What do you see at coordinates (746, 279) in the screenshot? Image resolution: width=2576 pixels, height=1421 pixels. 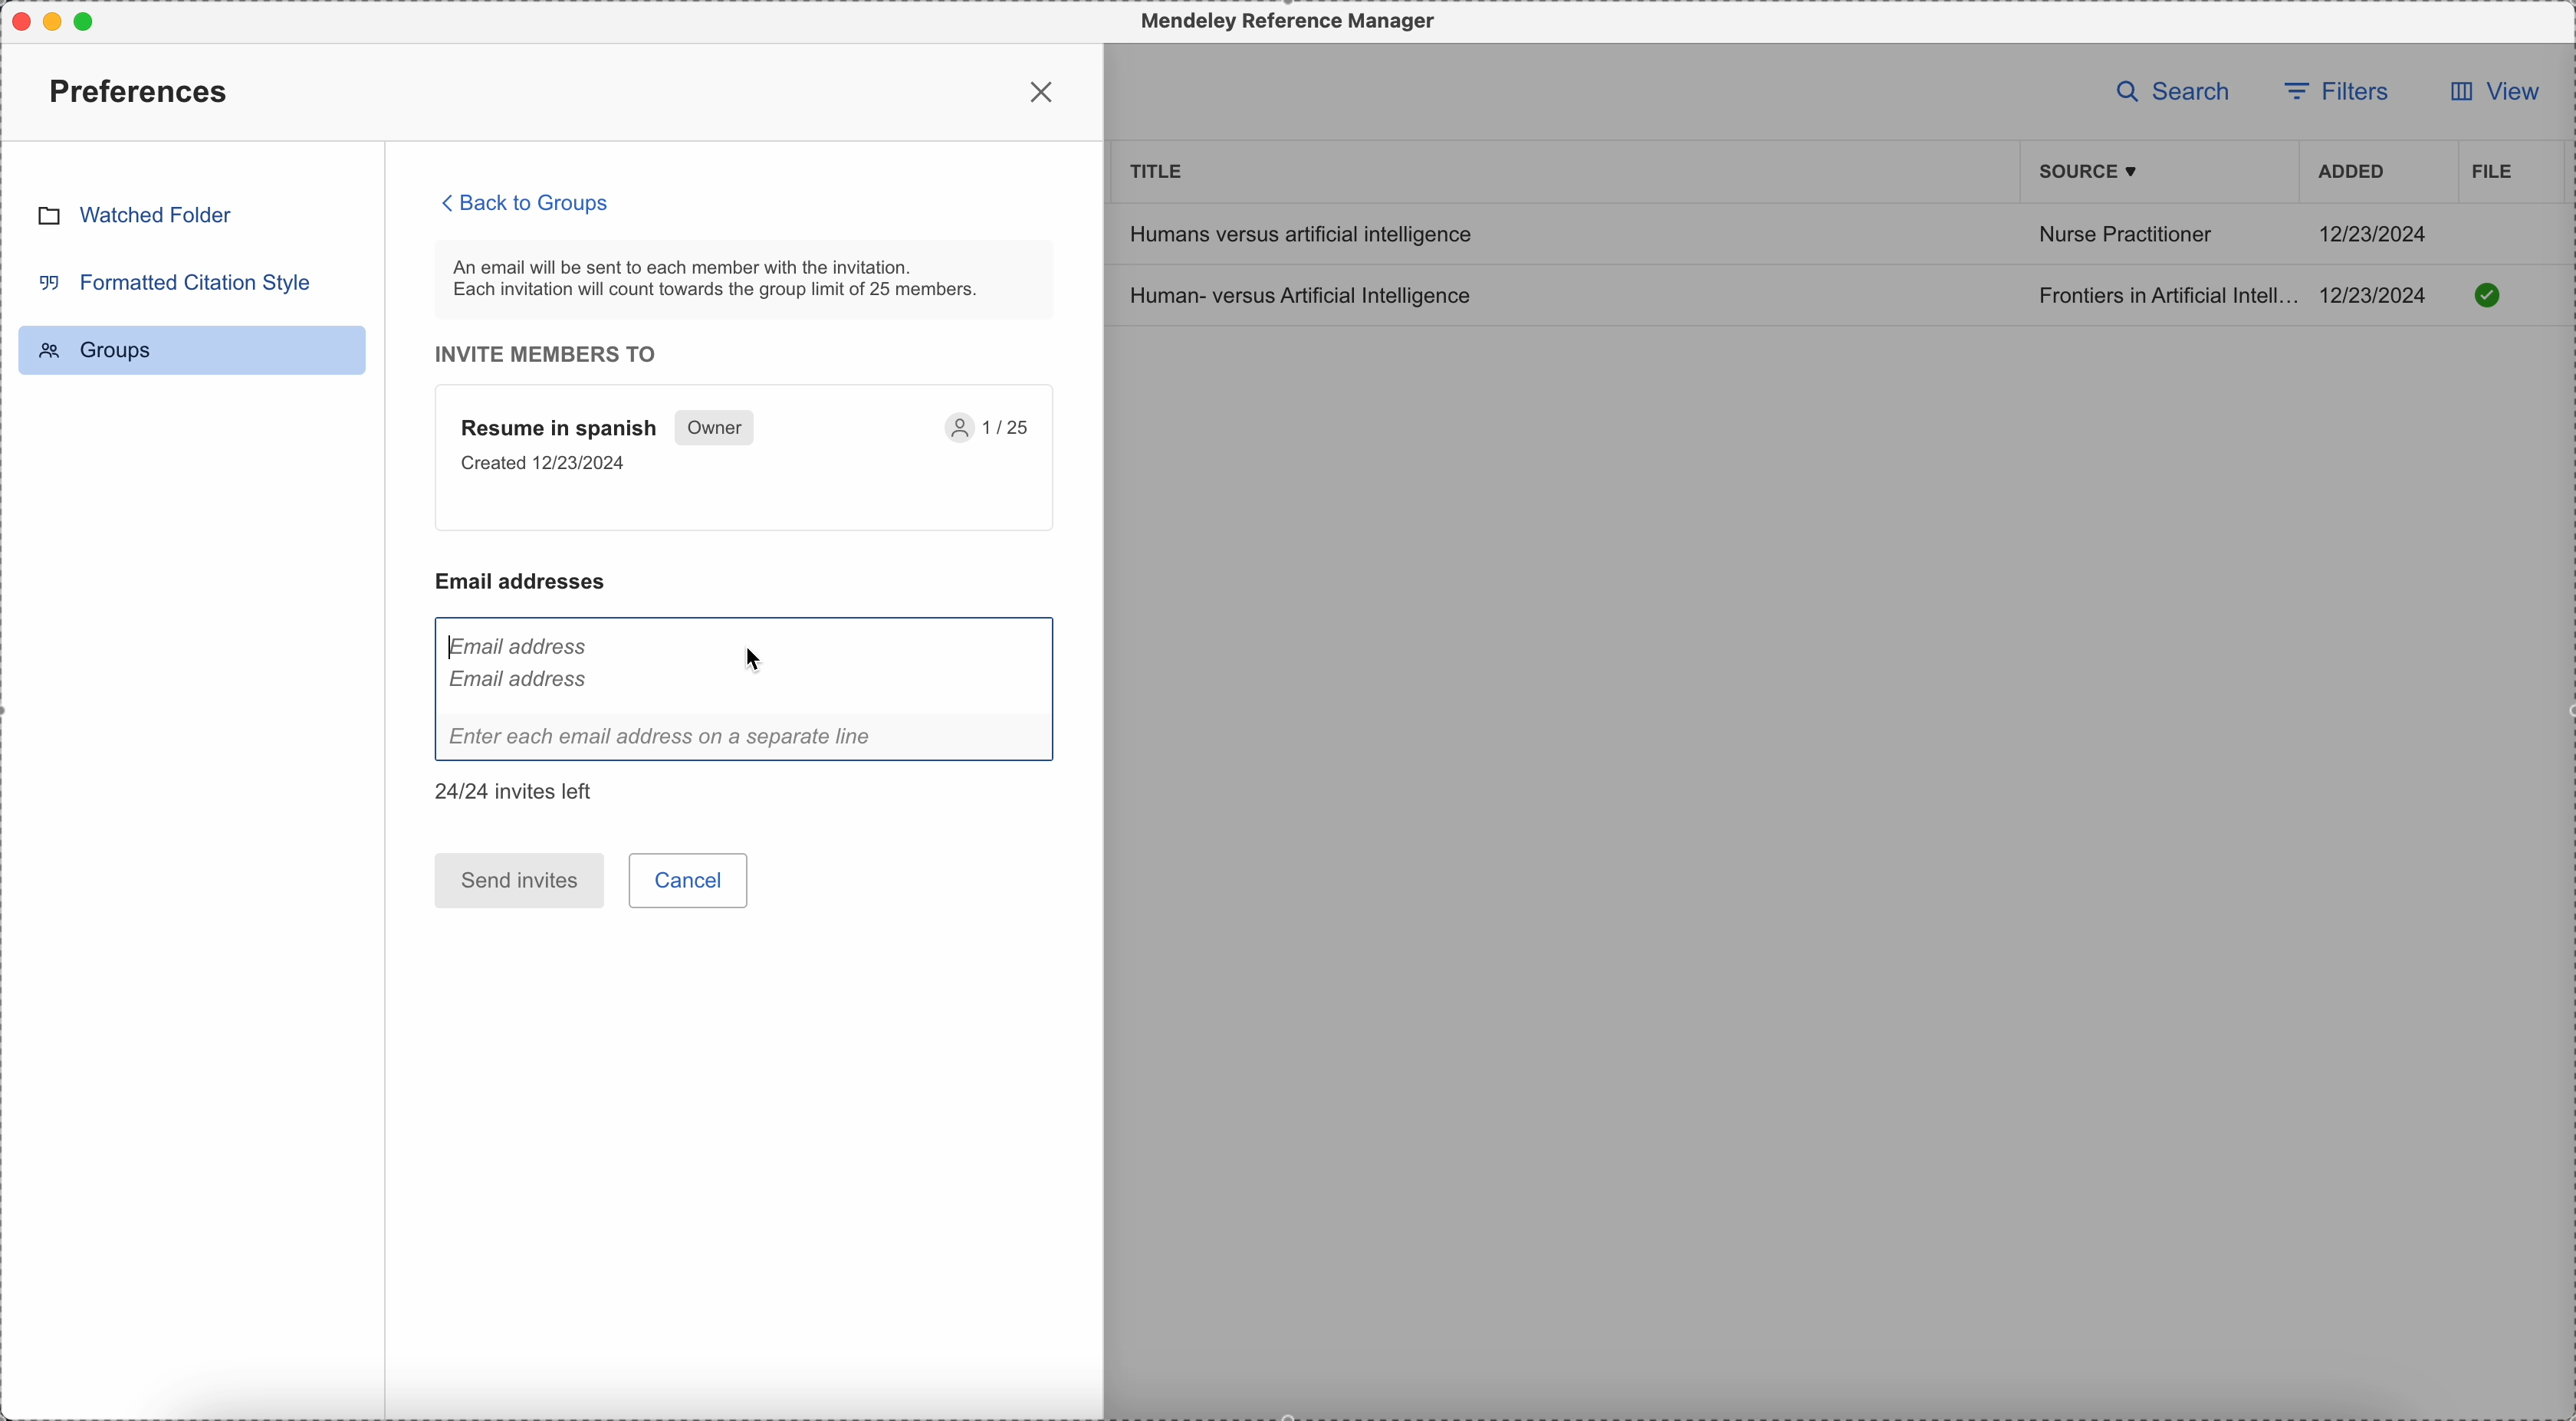 I see `An email will be sent to each member with the invitation. Each invitation will count towards the group limit of 25 members.` at bounding box center [746, 279].